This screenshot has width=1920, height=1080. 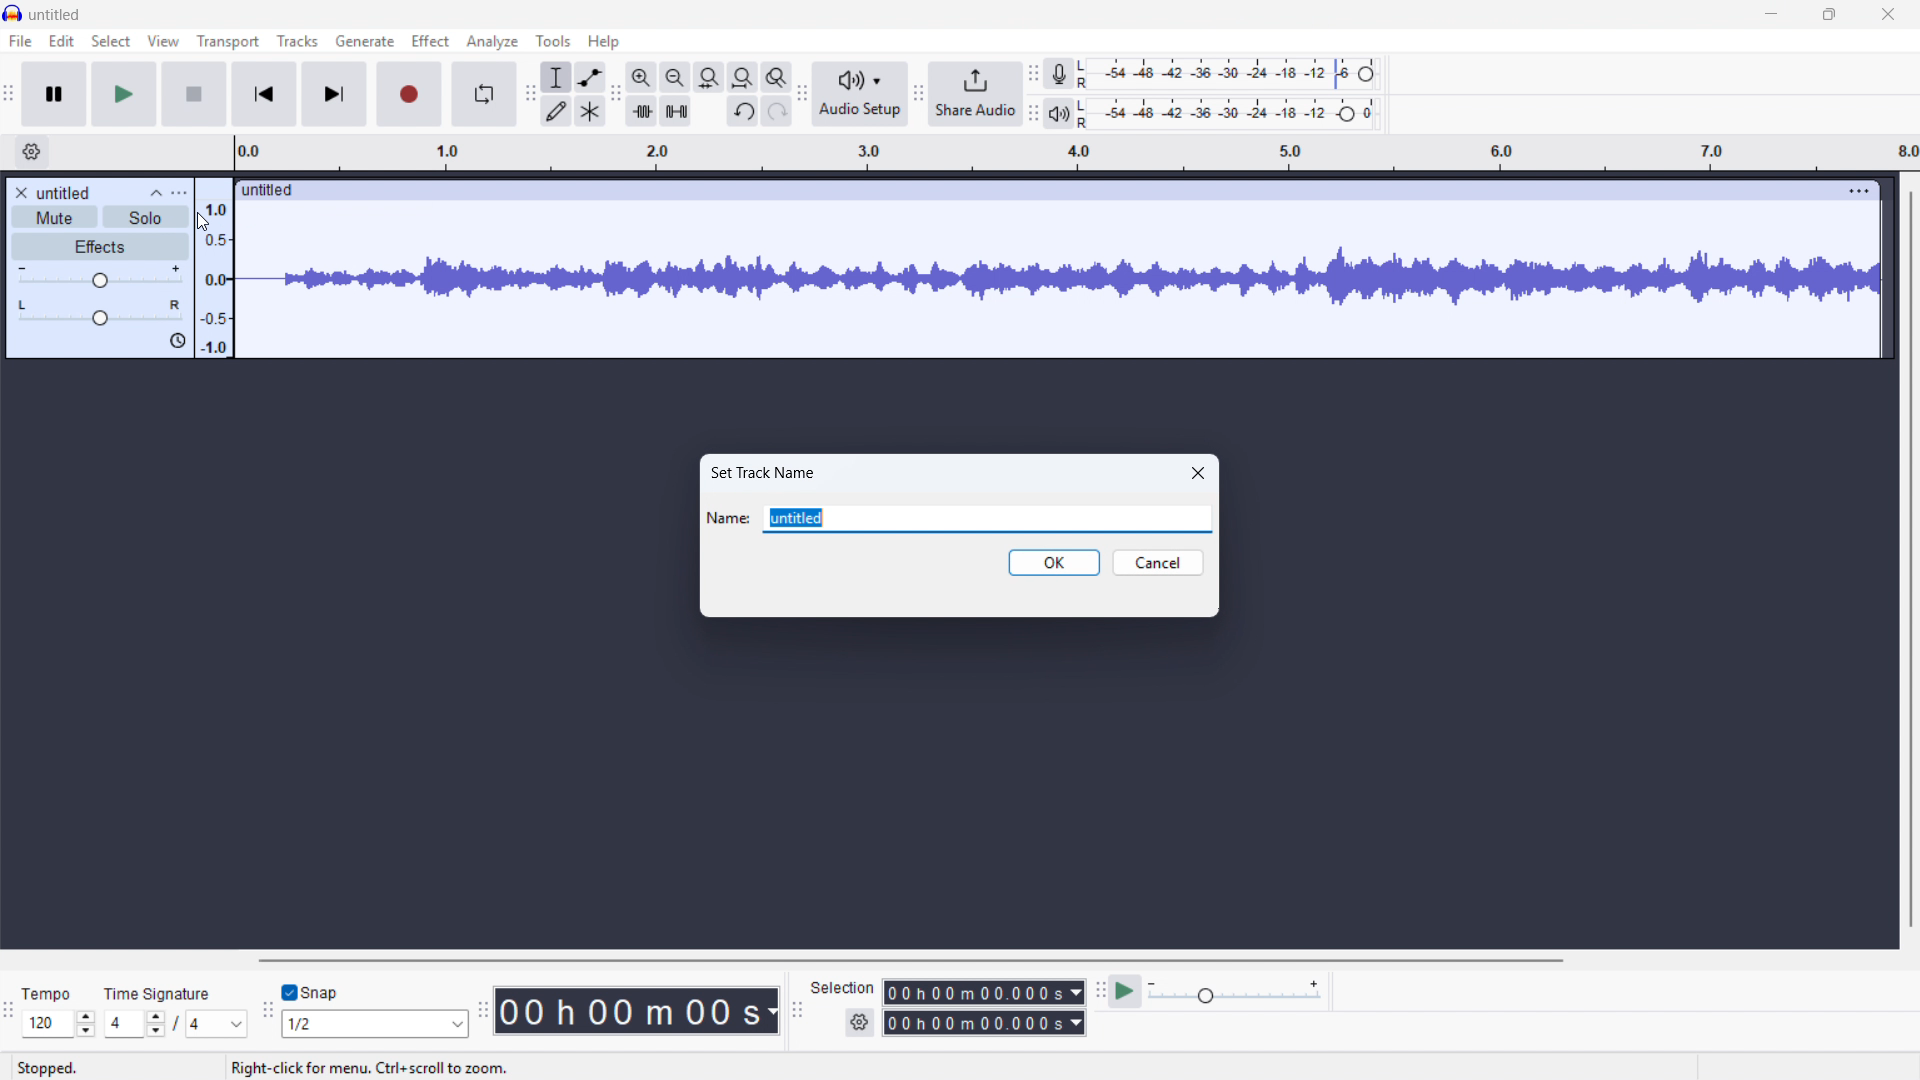 What do you see at coordinates (642, 110) in the screenshot?
I see `Trim audio outside selection ` at bounding box center [642, 110].